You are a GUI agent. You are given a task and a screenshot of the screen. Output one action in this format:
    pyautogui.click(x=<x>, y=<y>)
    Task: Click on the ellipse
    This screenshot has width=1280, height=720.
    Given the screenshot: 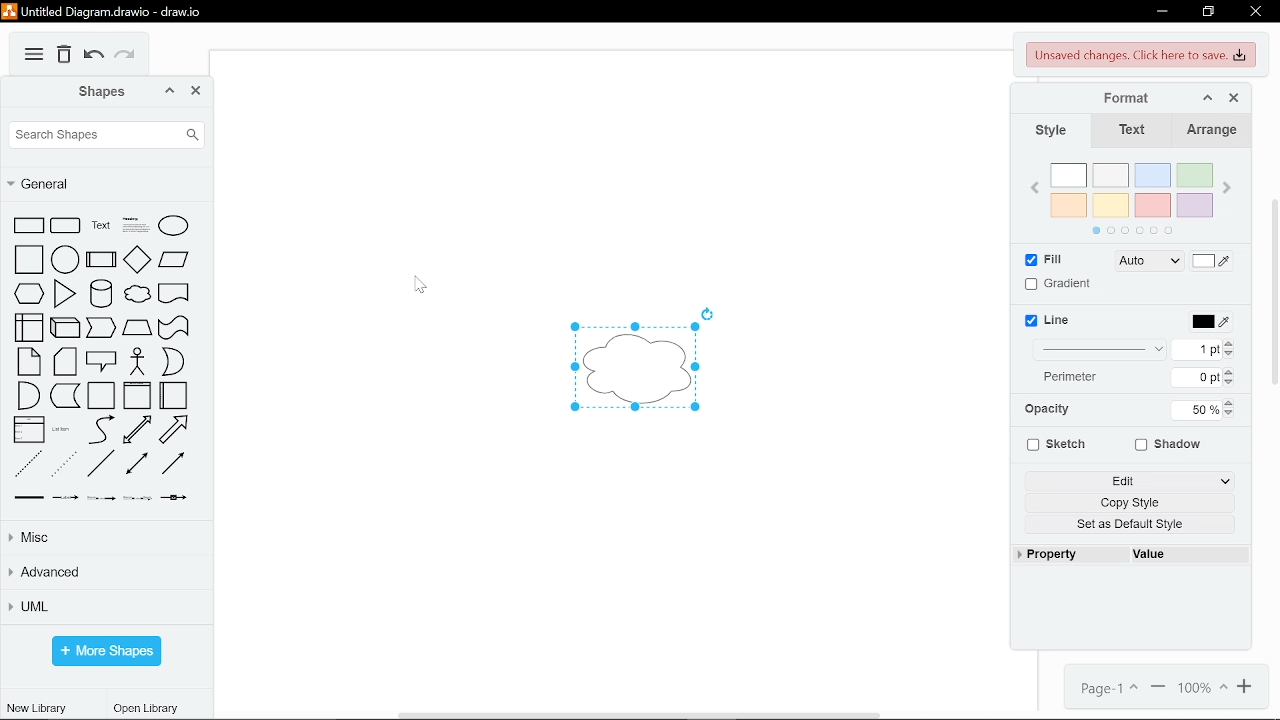 What is the action you would take?
    pyautogui.click(x=175, y=226)
    